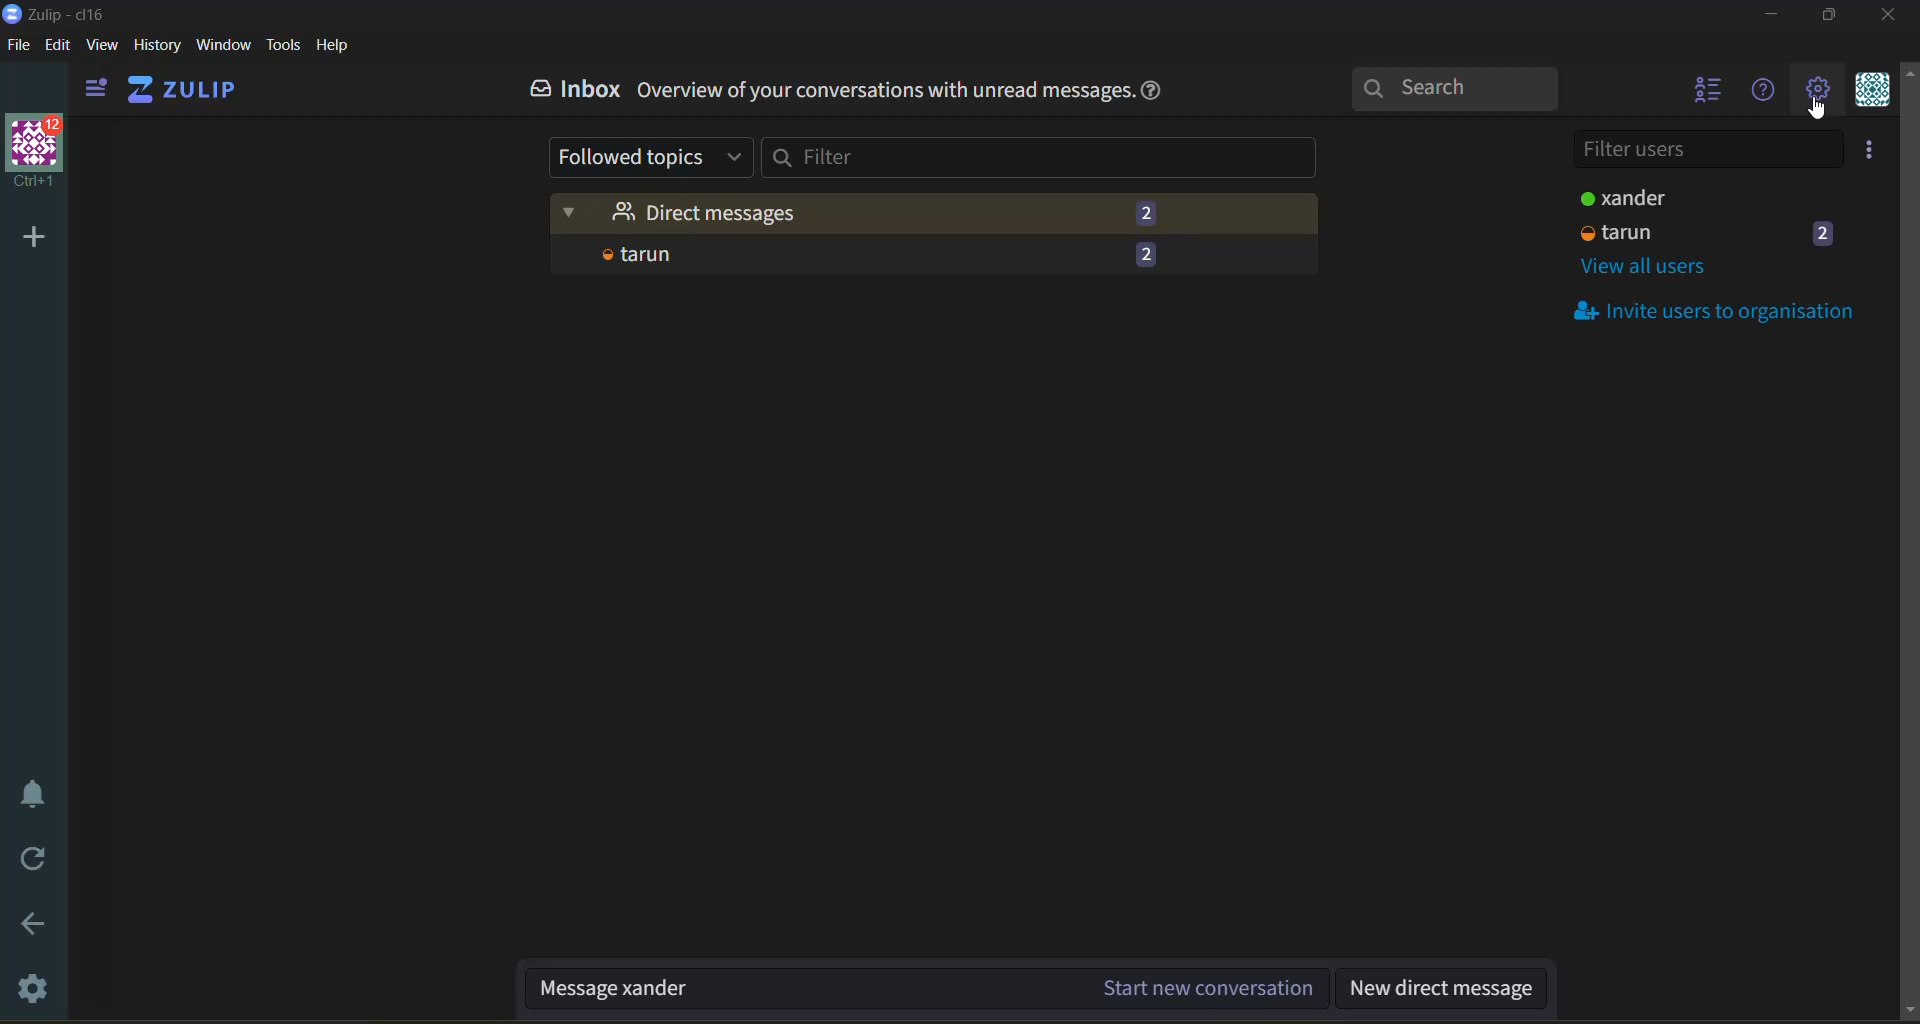 This screenshot has height=1024, width=1920. I want to click on option to invite users to organisation, so click(1875, 149).